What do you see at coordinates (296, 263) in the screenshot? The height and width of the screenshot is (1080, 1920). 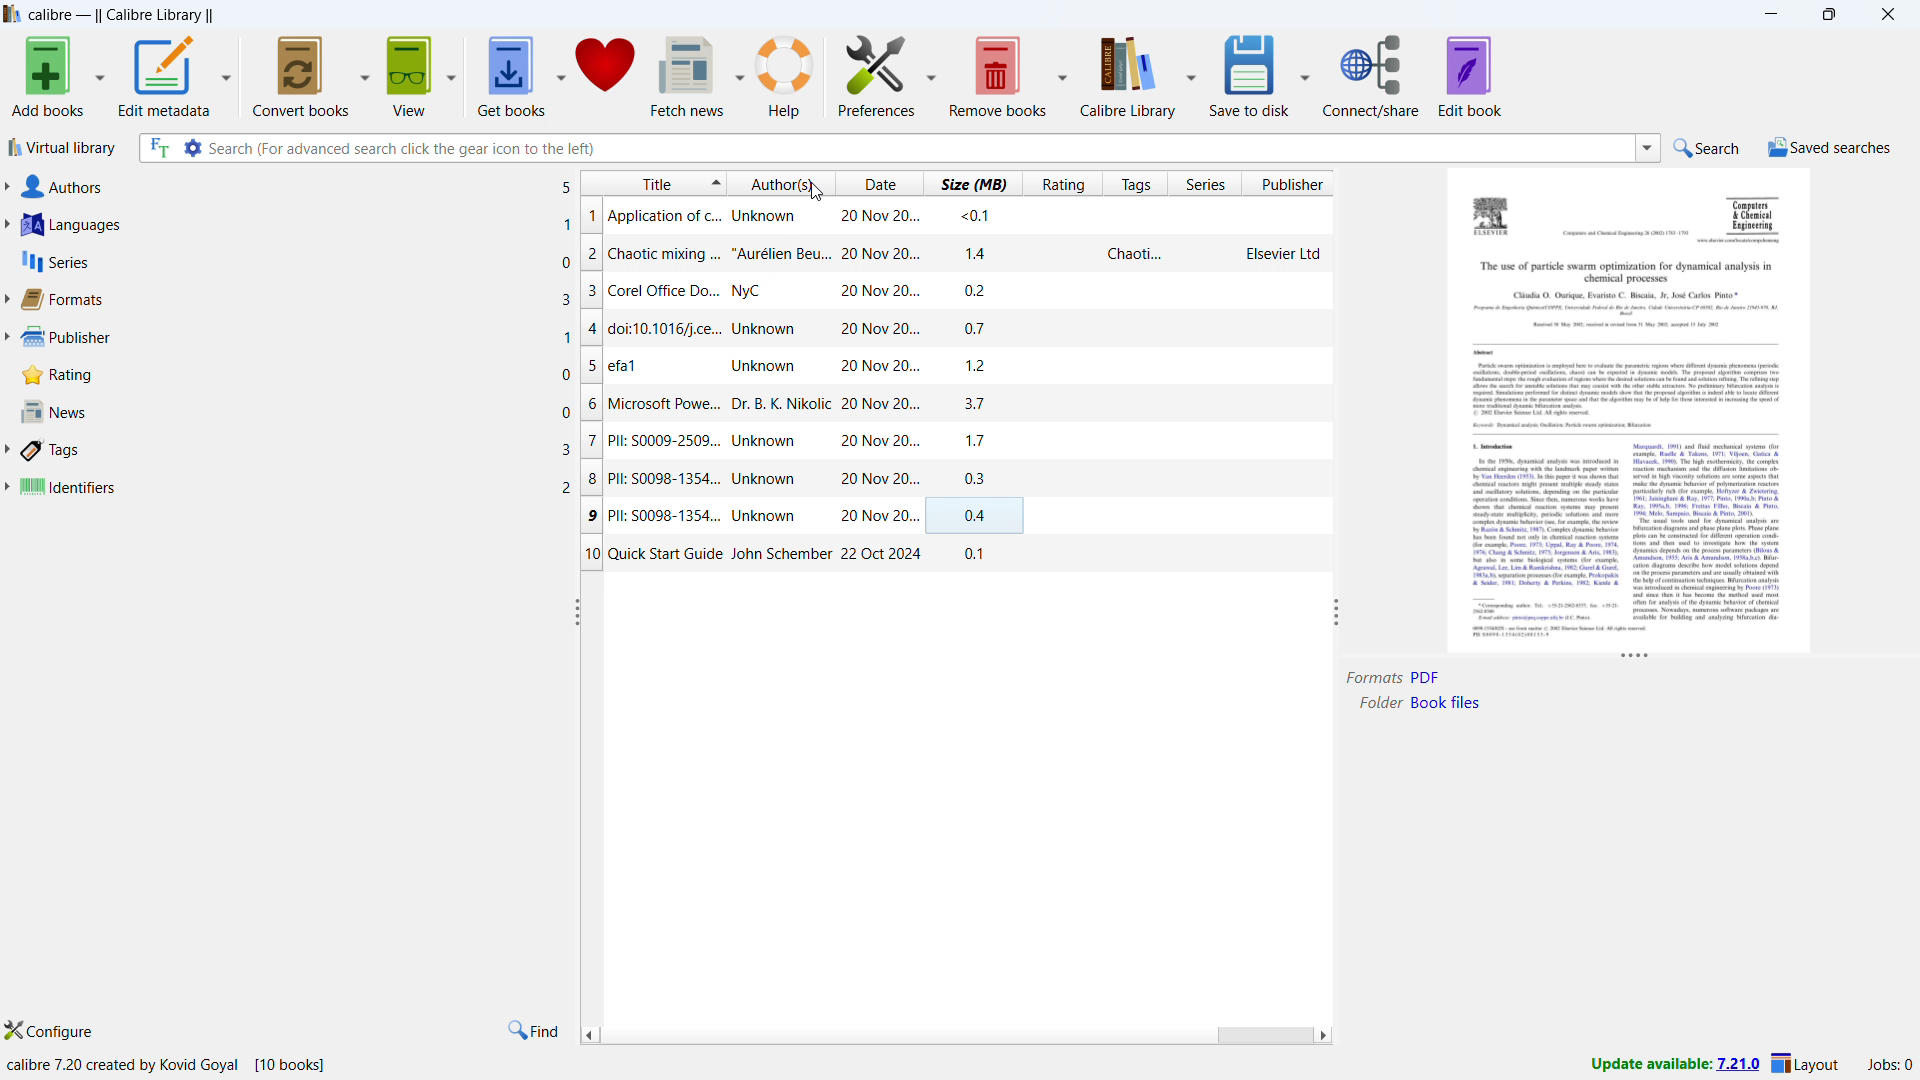 I see `series` at bounding box center [296, 263].